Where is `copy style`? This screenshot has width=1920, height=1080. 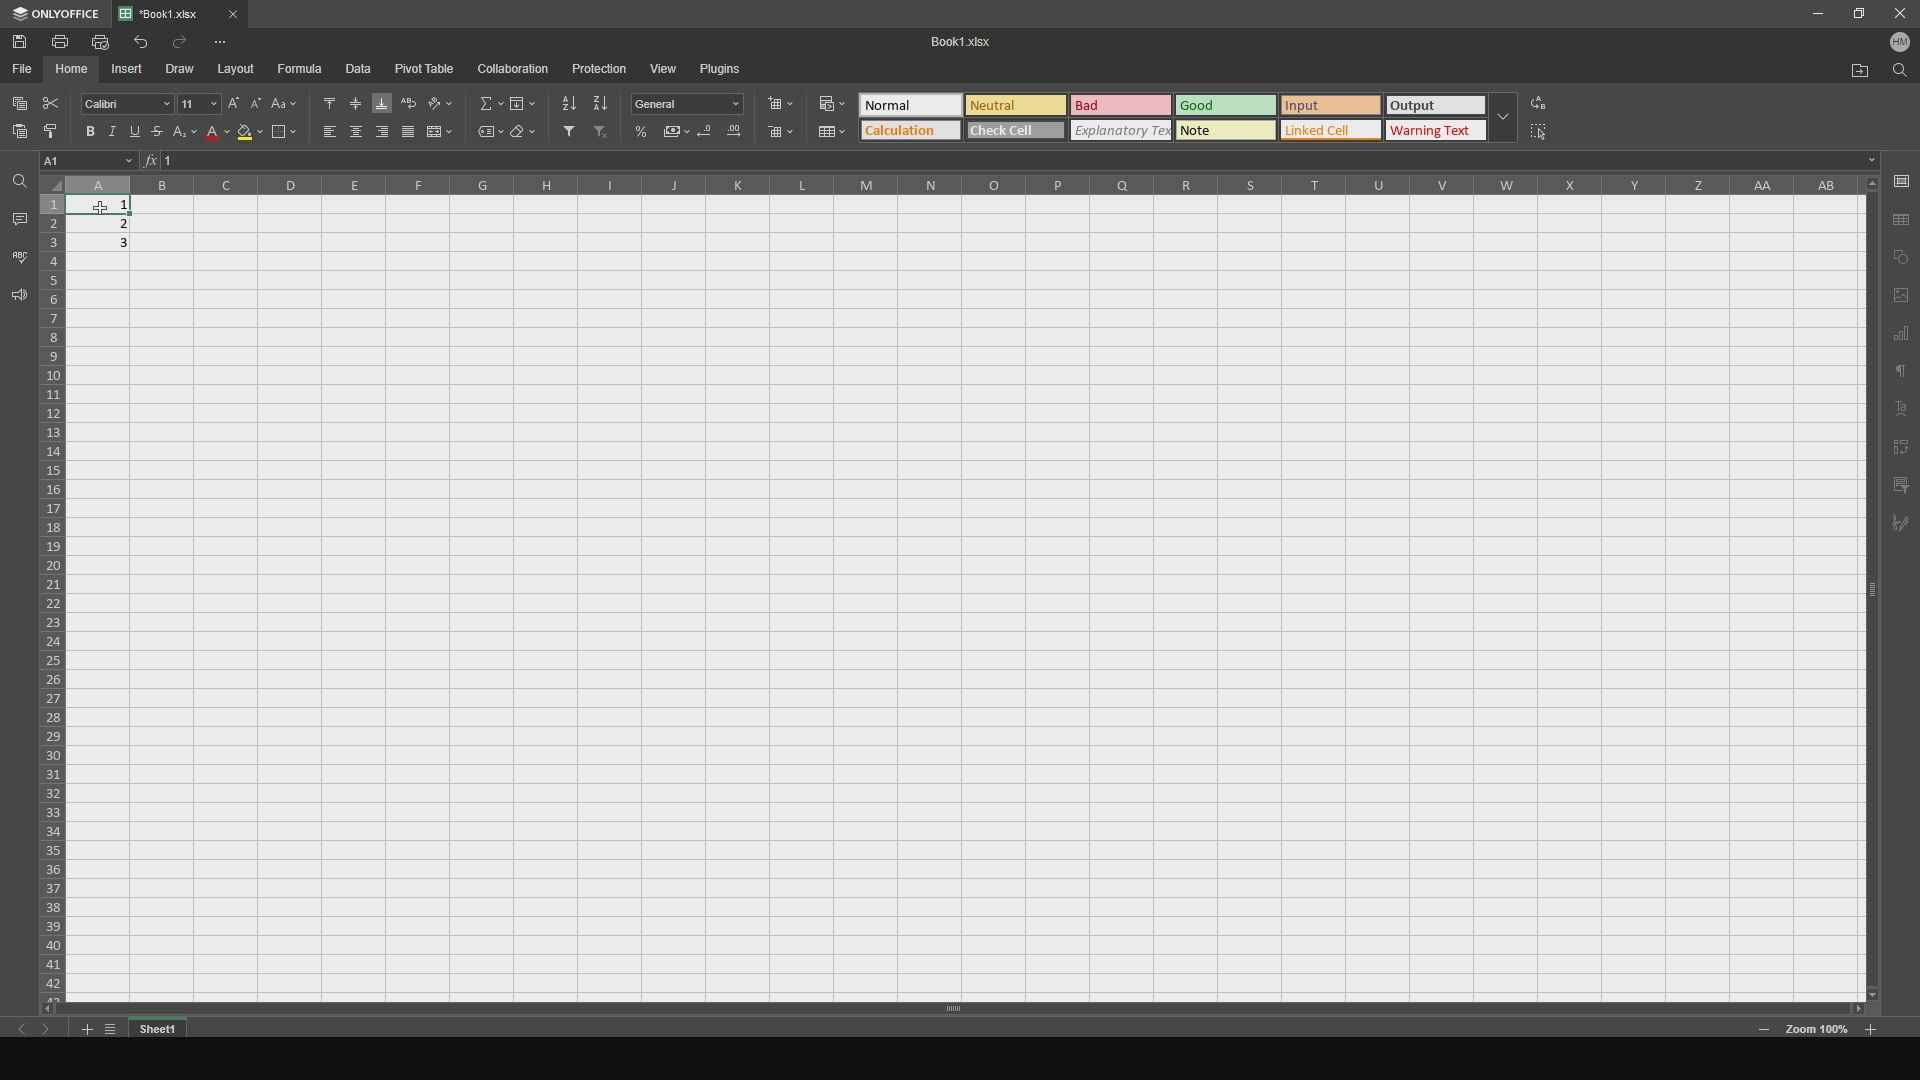
copy style is located at coordinates (51, 131).